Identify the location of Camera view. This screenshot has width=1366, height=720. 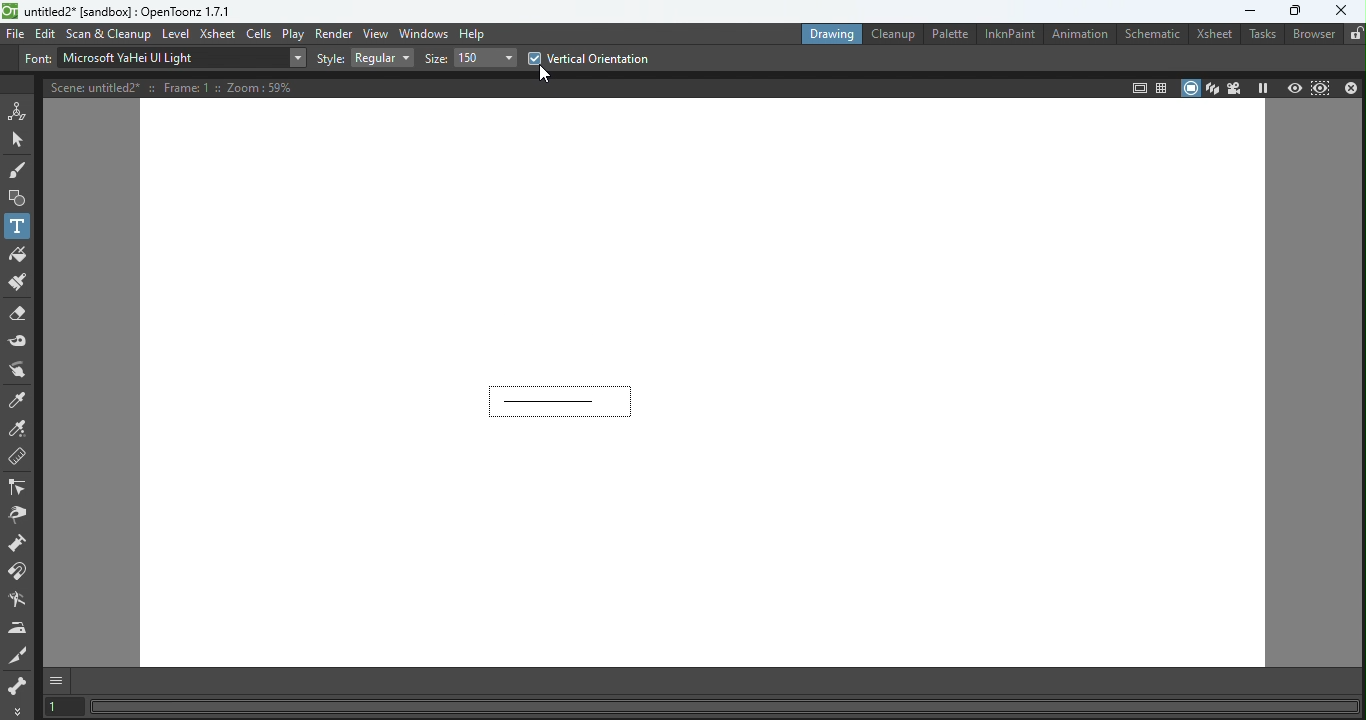
(1233, 83).